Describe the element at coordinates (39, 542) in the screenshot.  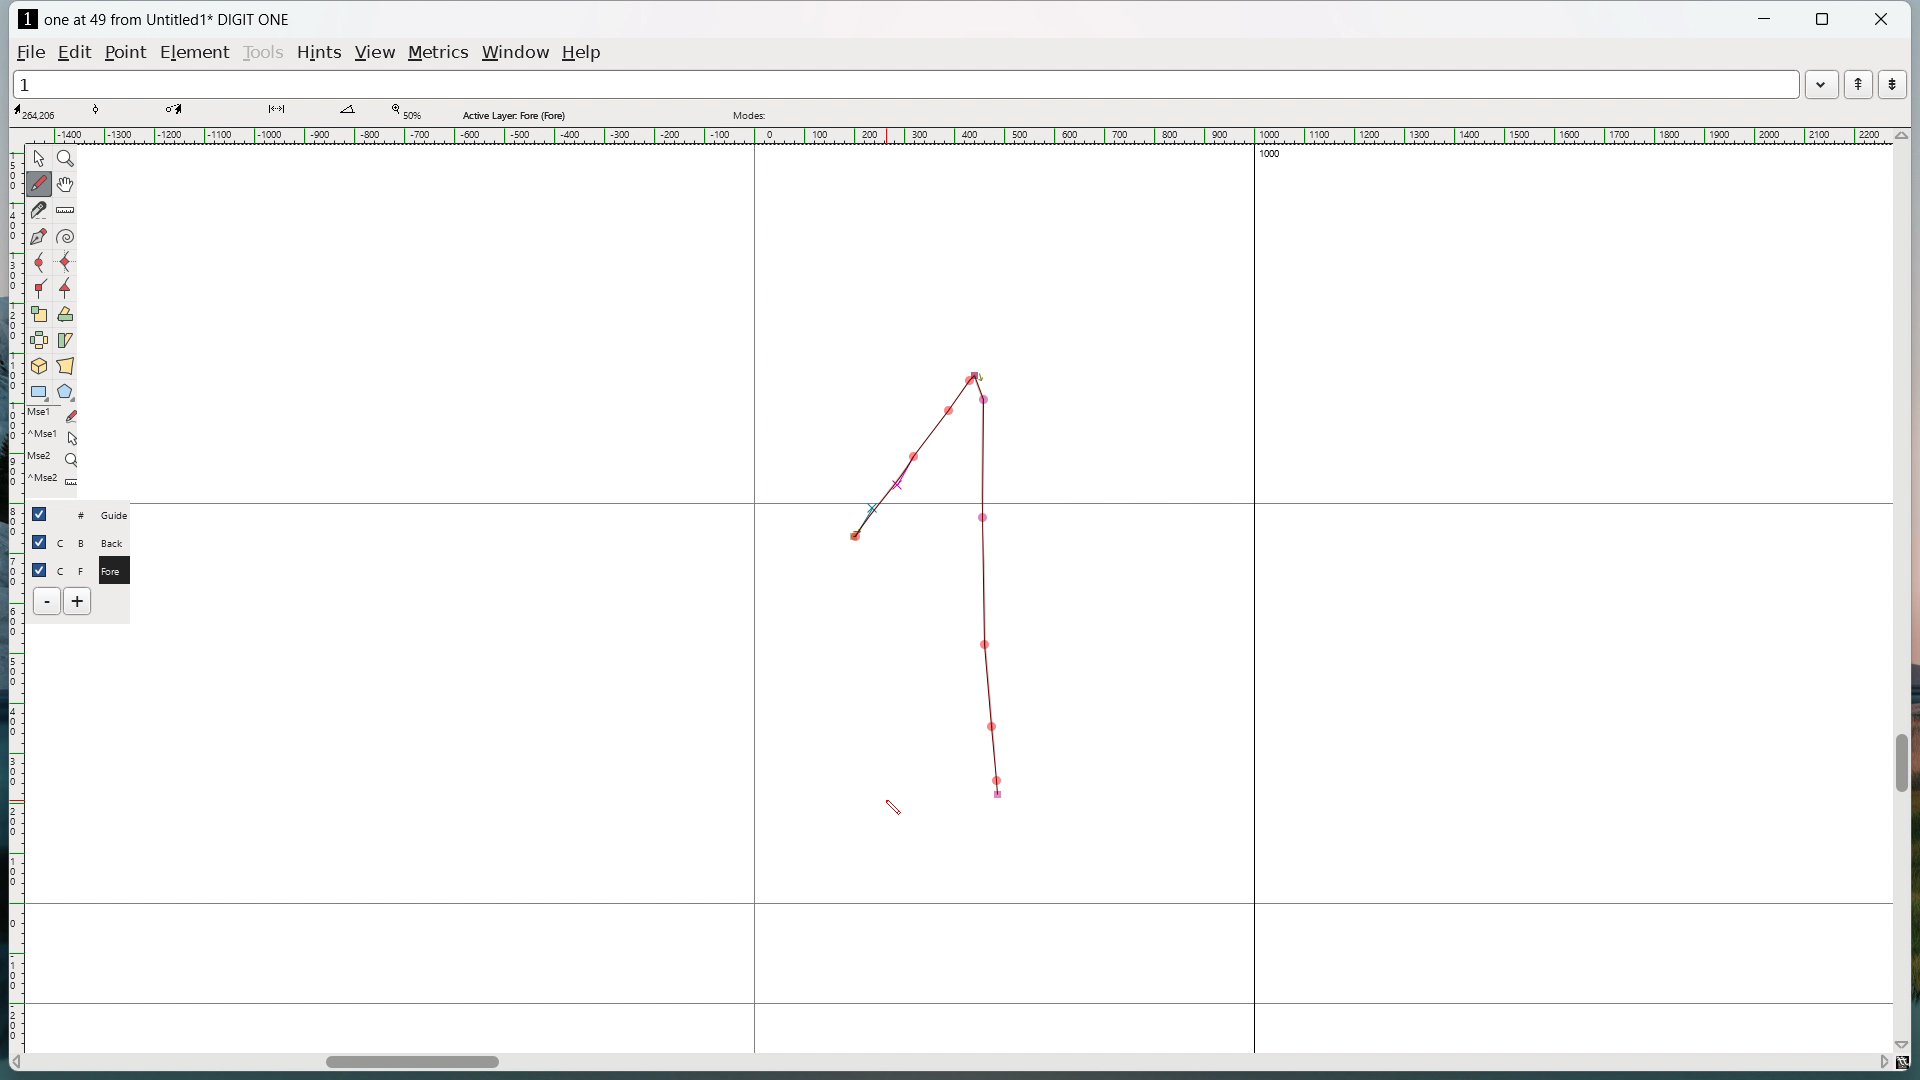
I see `checkbox` at that location.